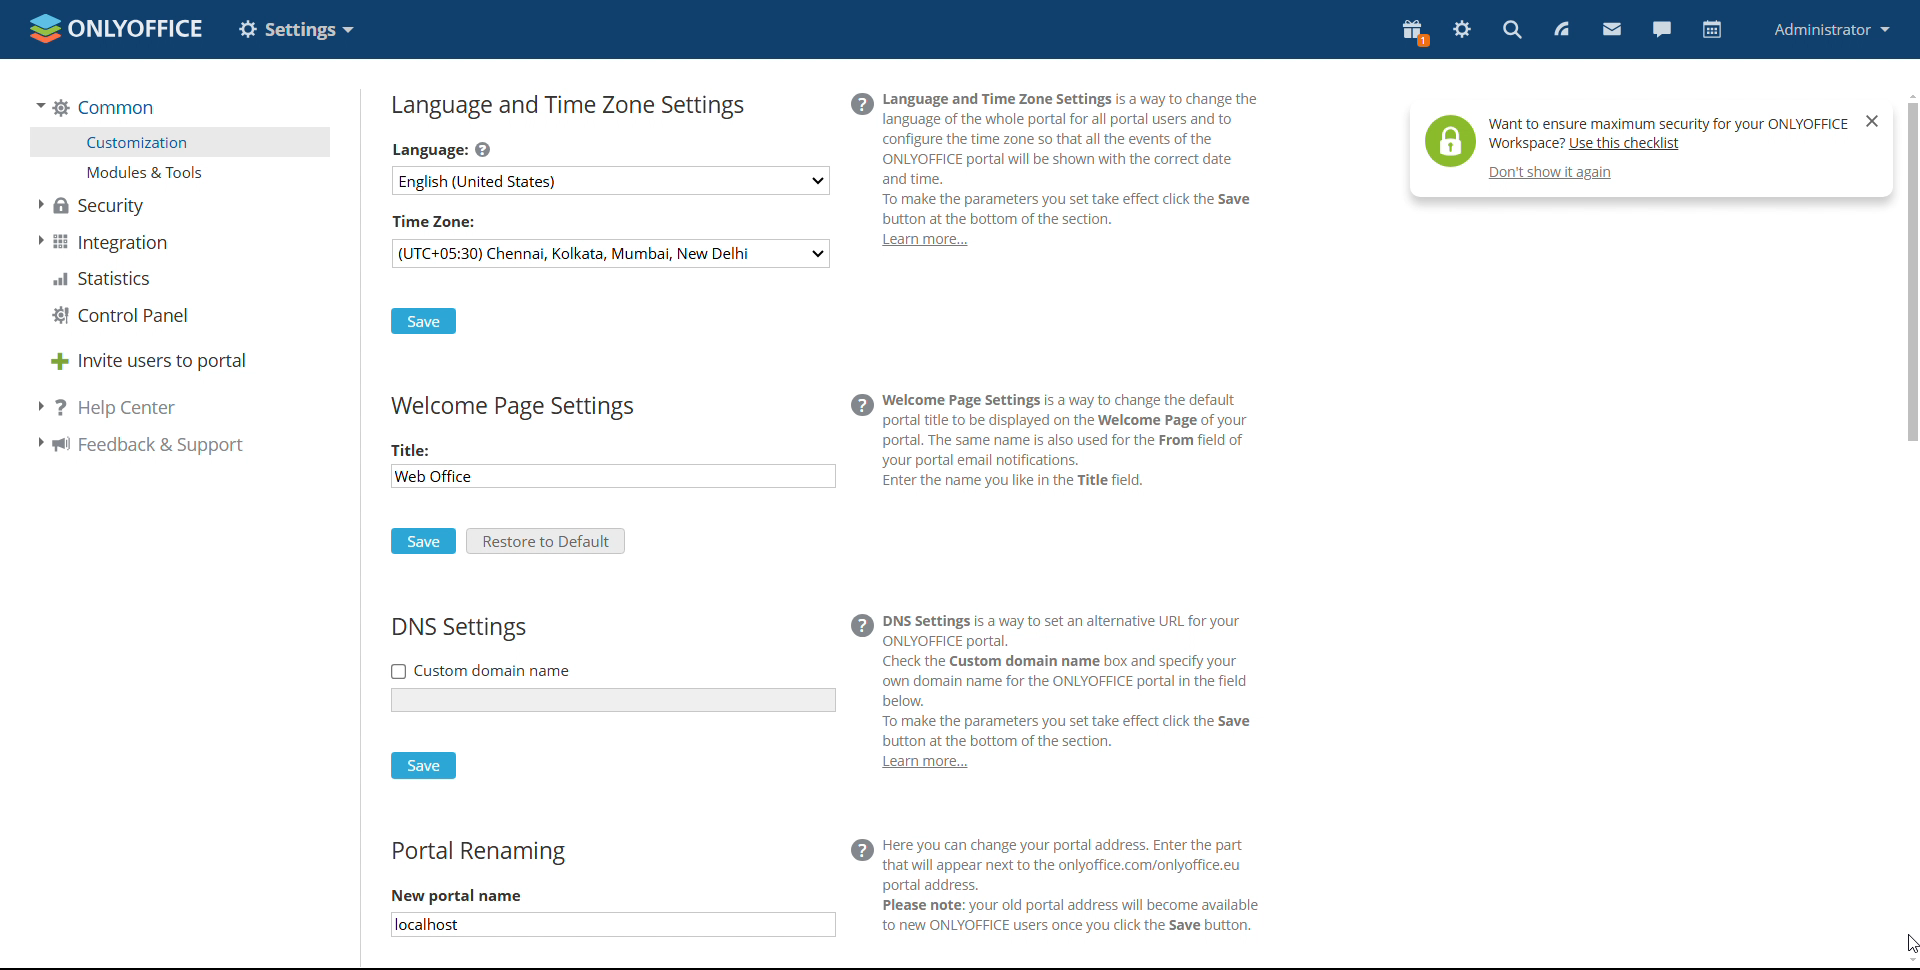 The image size is (1920, 970). What do you see at coordinates (483, 479) in the screenshot?
I see `edit title` at bounding box center [483, 479].